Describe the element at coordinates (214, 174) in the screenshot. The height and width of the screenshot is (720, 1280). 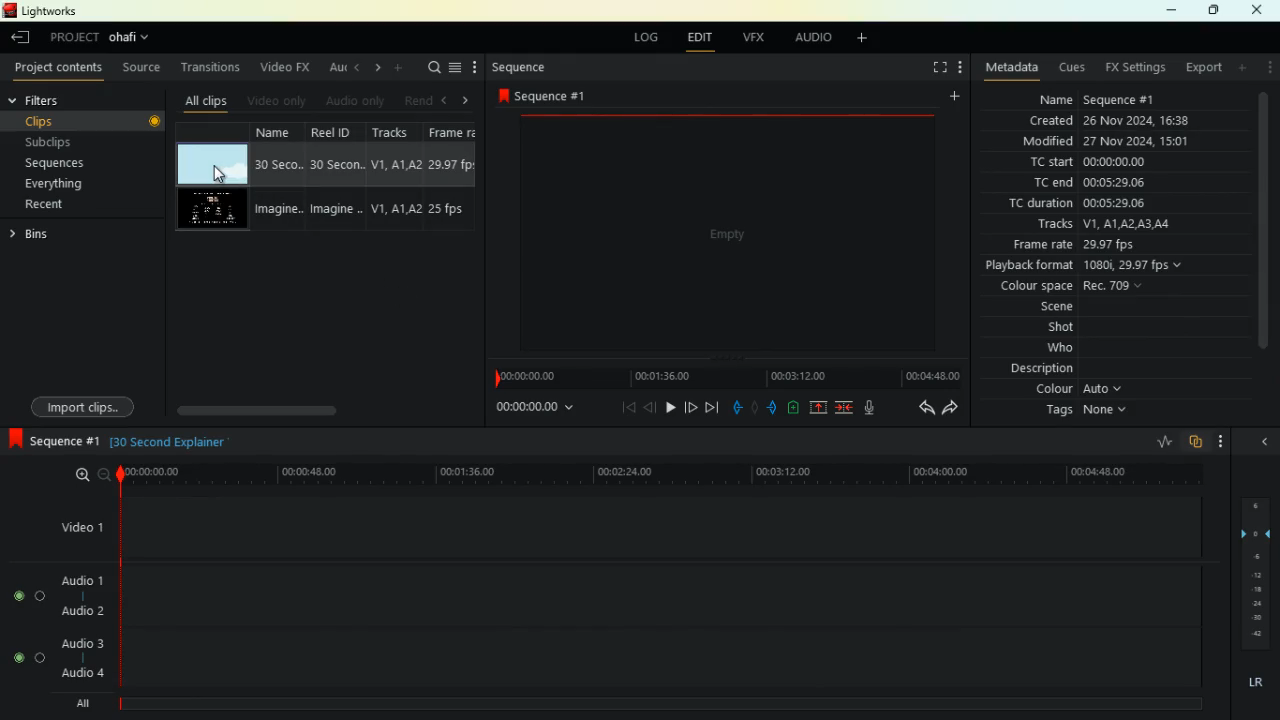
I see `Mouse Cursor` at that location.